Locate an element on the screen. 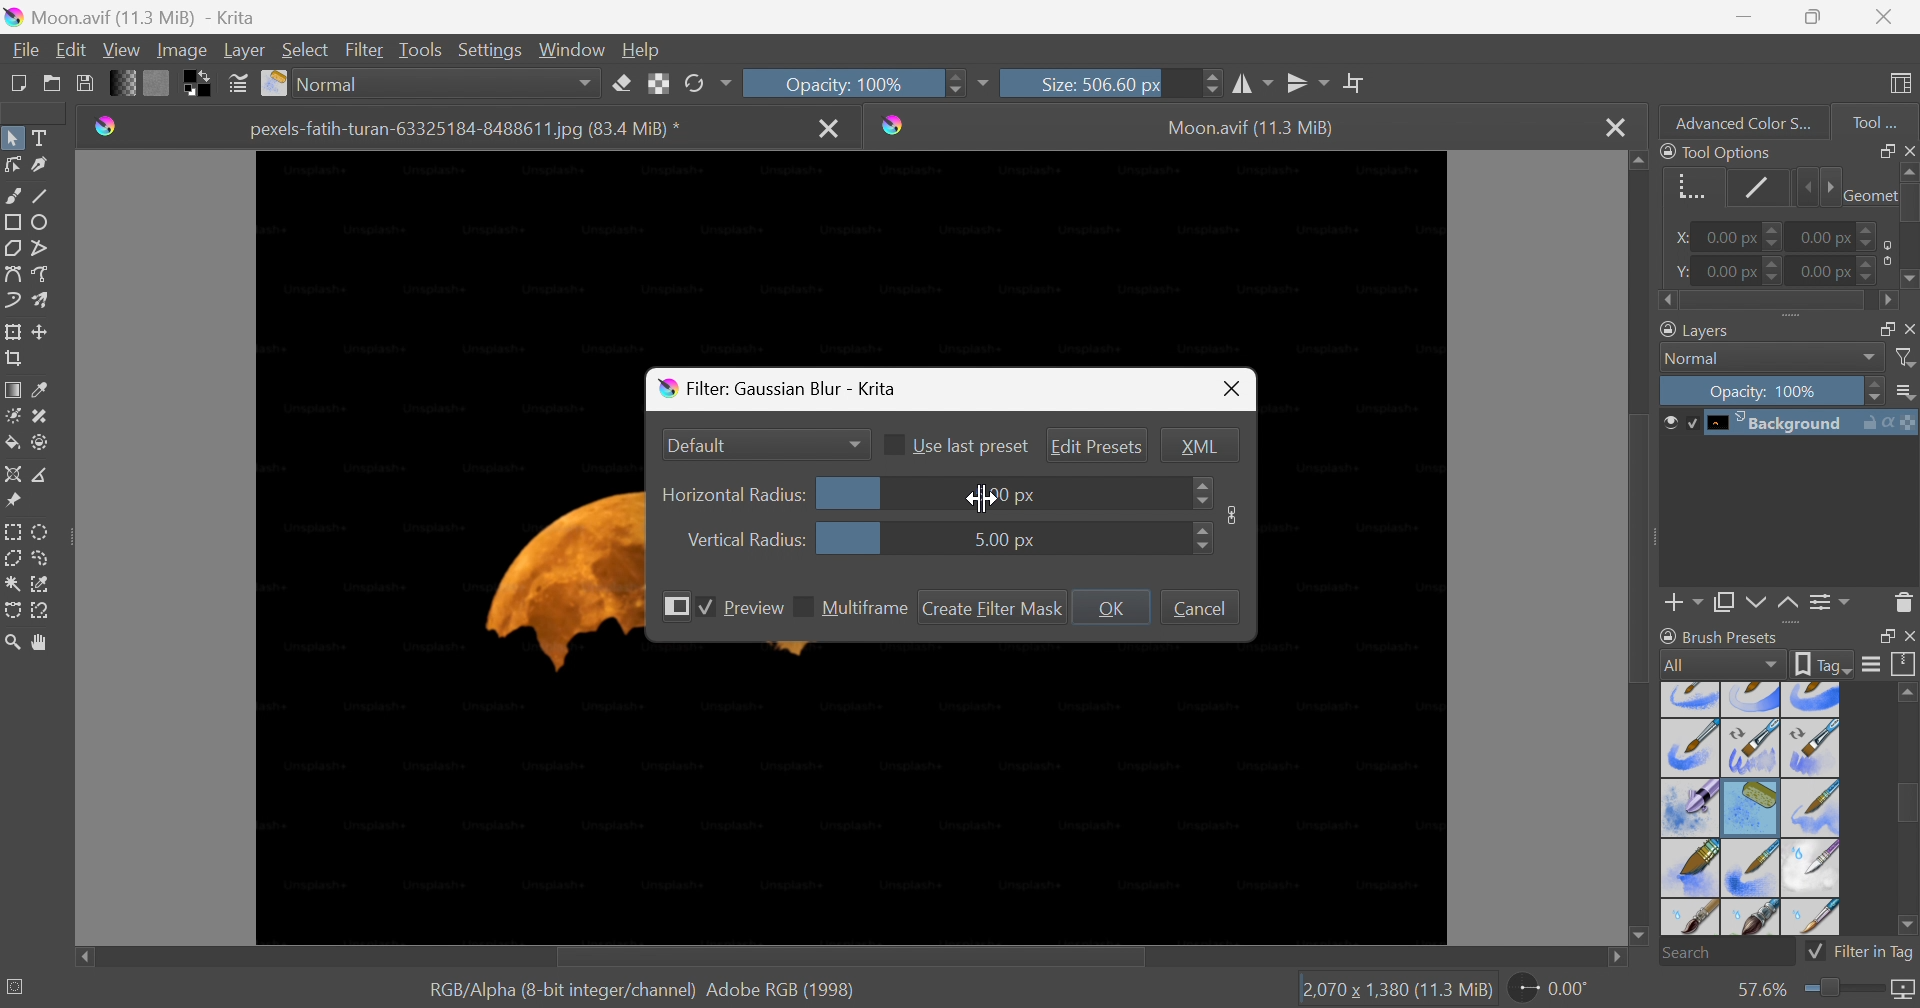 The image size is (1920, 1008). Settings is located at coordinates (490, 52).